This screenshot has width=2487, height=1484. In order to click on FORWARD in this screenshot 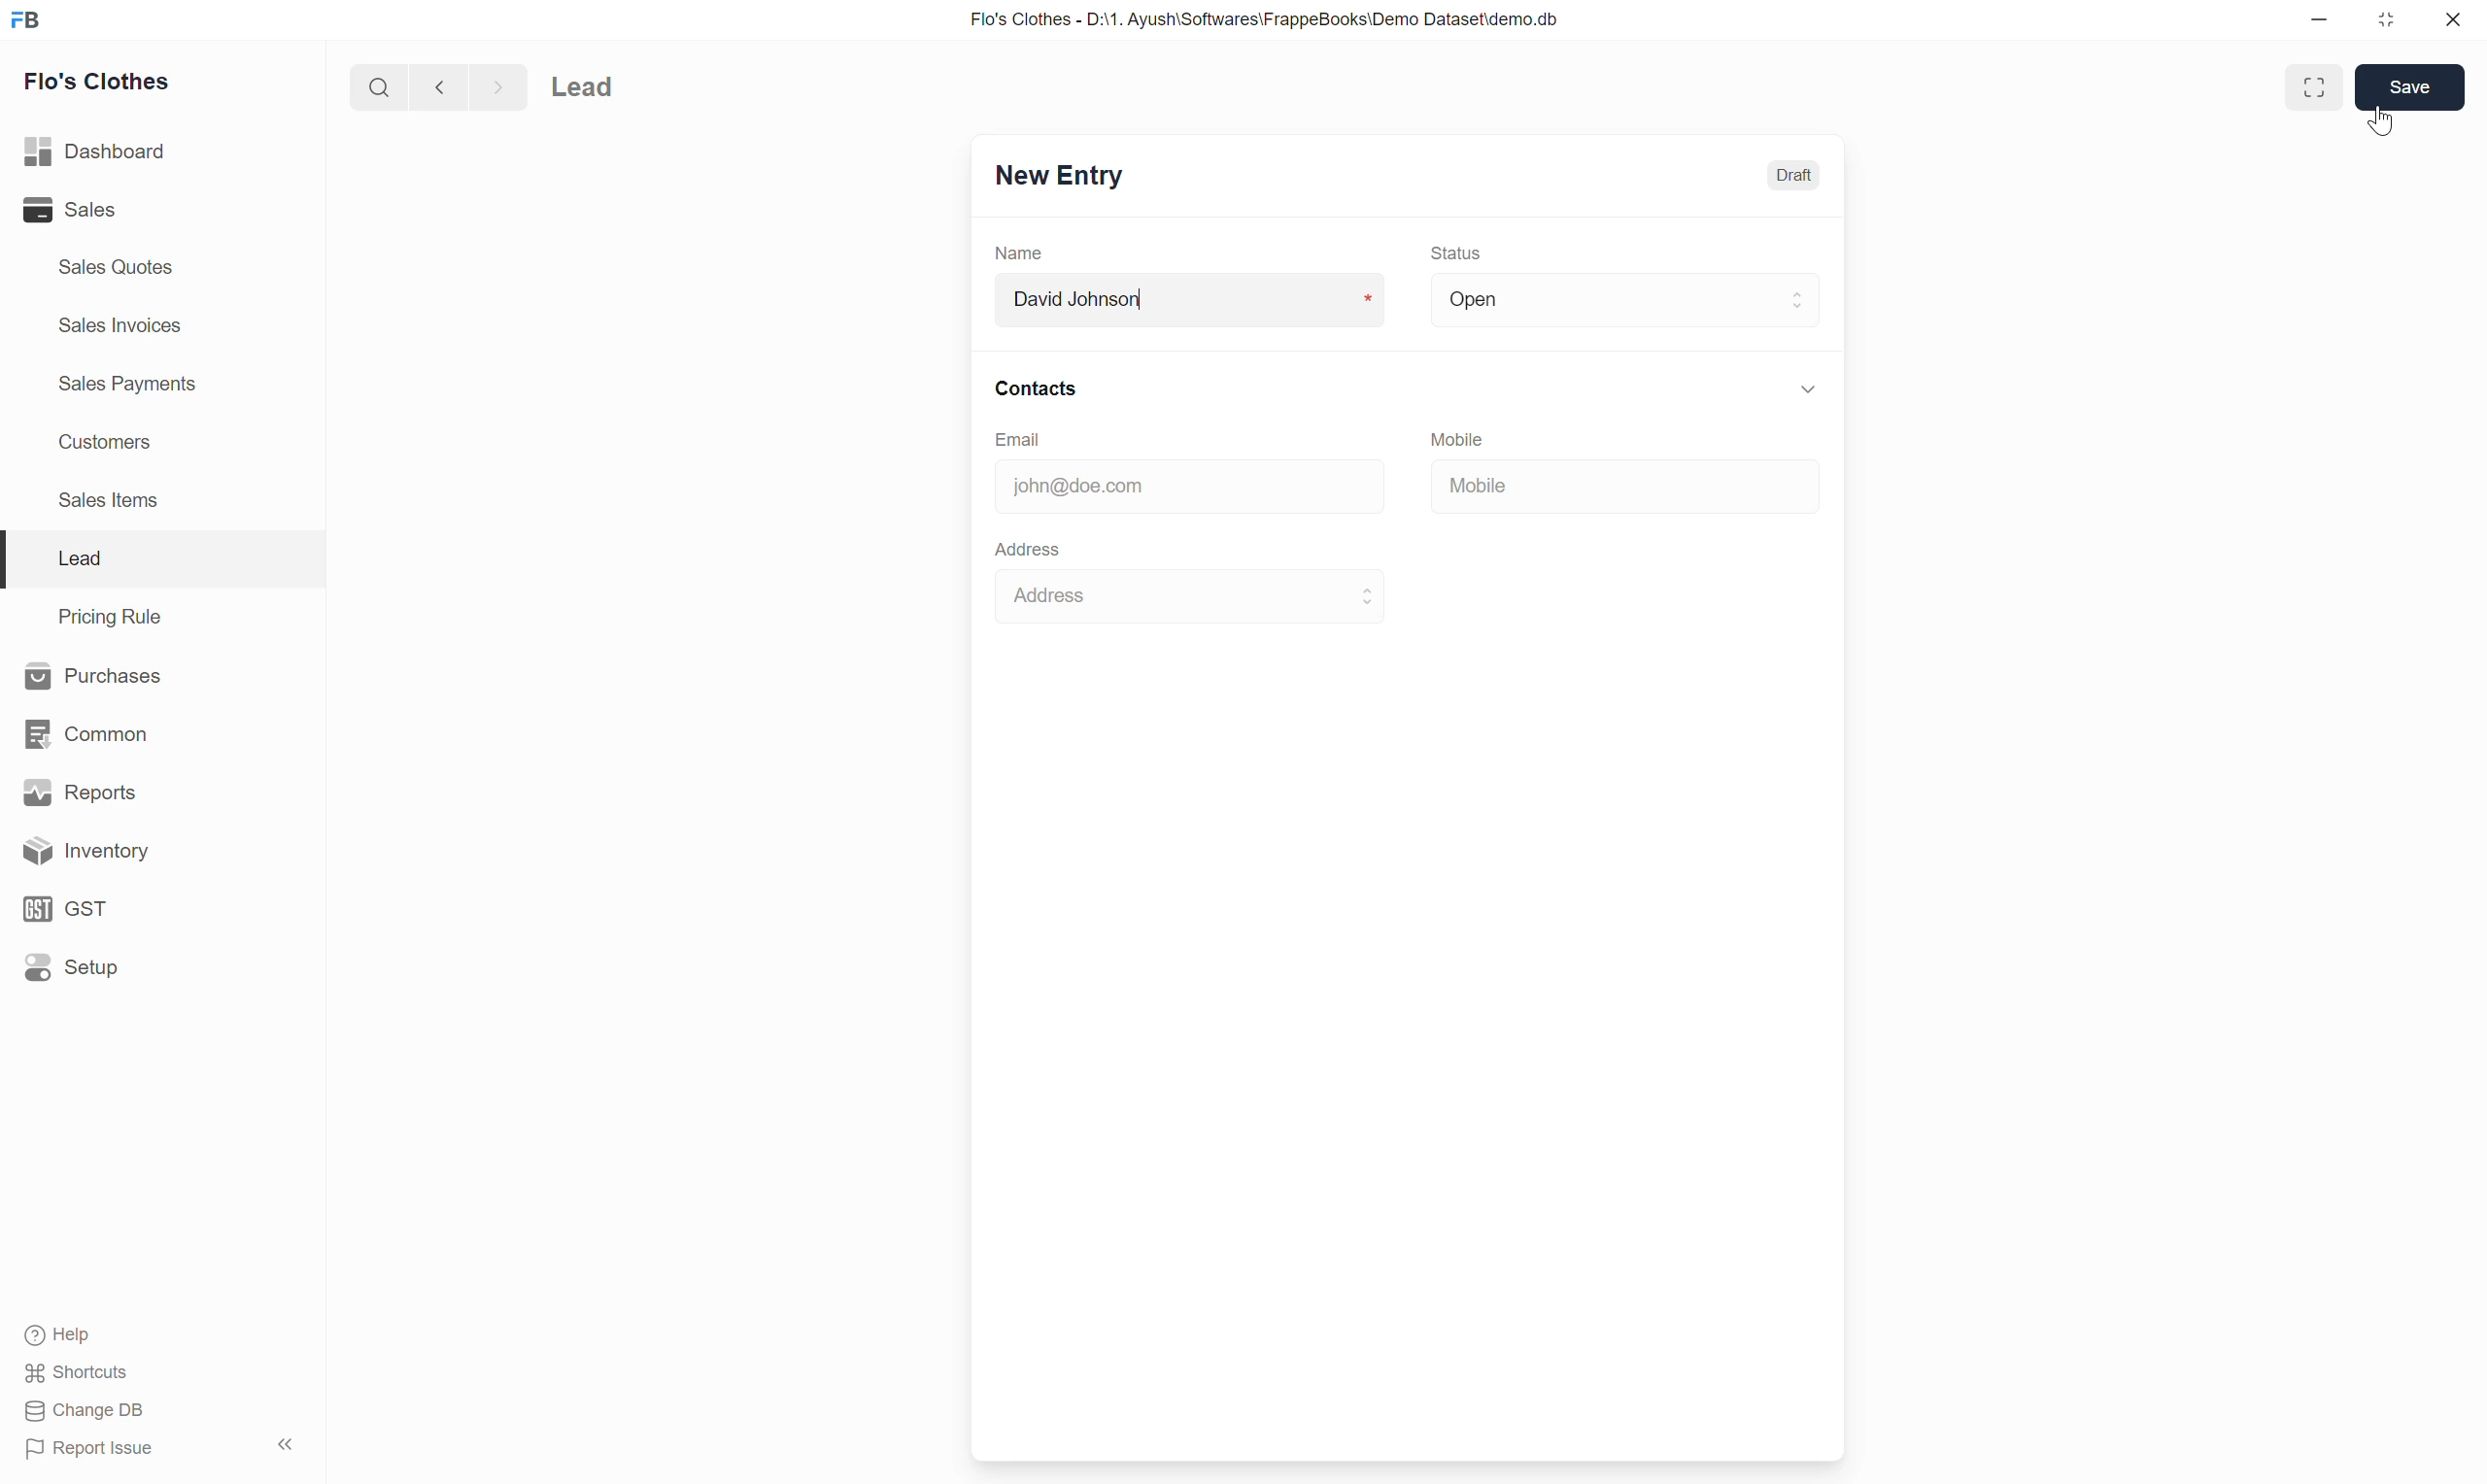, I will do `click(502, 86)`.